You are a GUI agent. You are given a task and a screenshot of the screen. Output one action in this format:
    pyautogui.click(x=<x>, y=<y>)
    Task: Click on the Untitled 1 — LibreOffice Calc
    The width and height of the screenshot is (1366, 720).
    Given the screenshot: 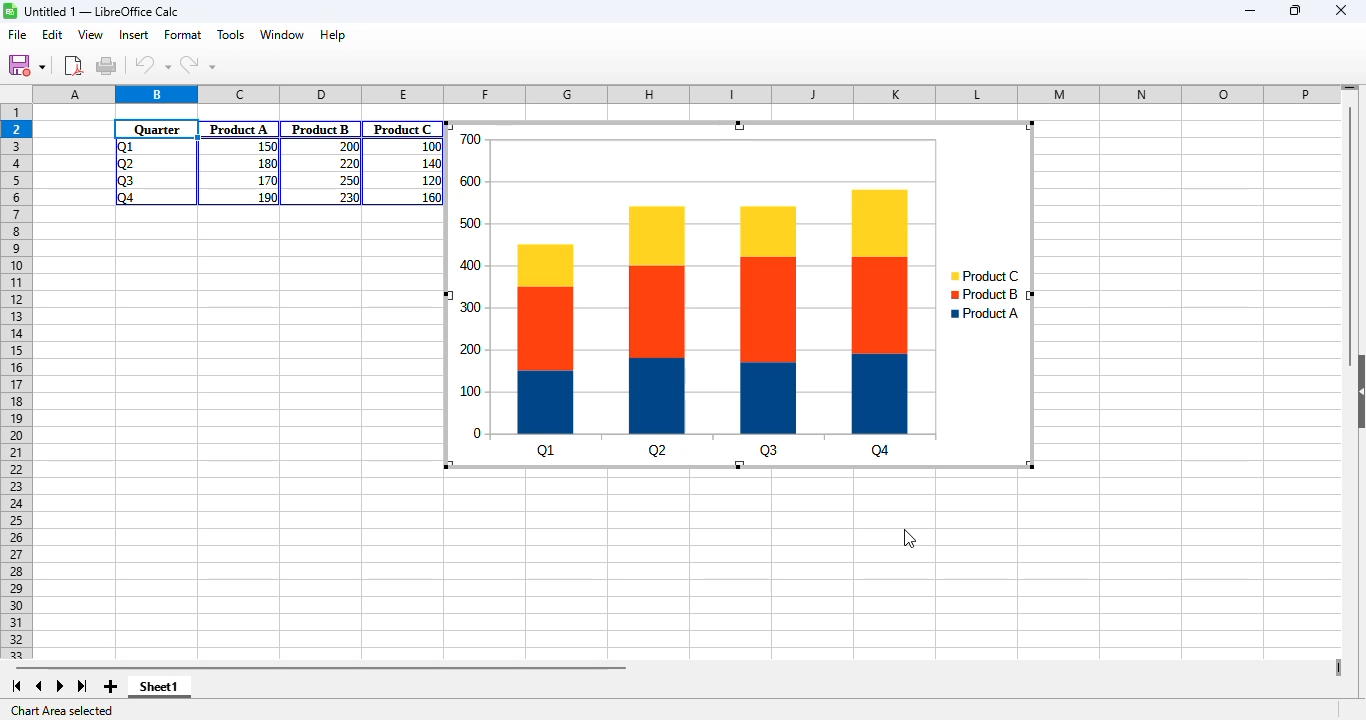 What is the action you would take?
    pyautogui.click(x=102, y=11)
    